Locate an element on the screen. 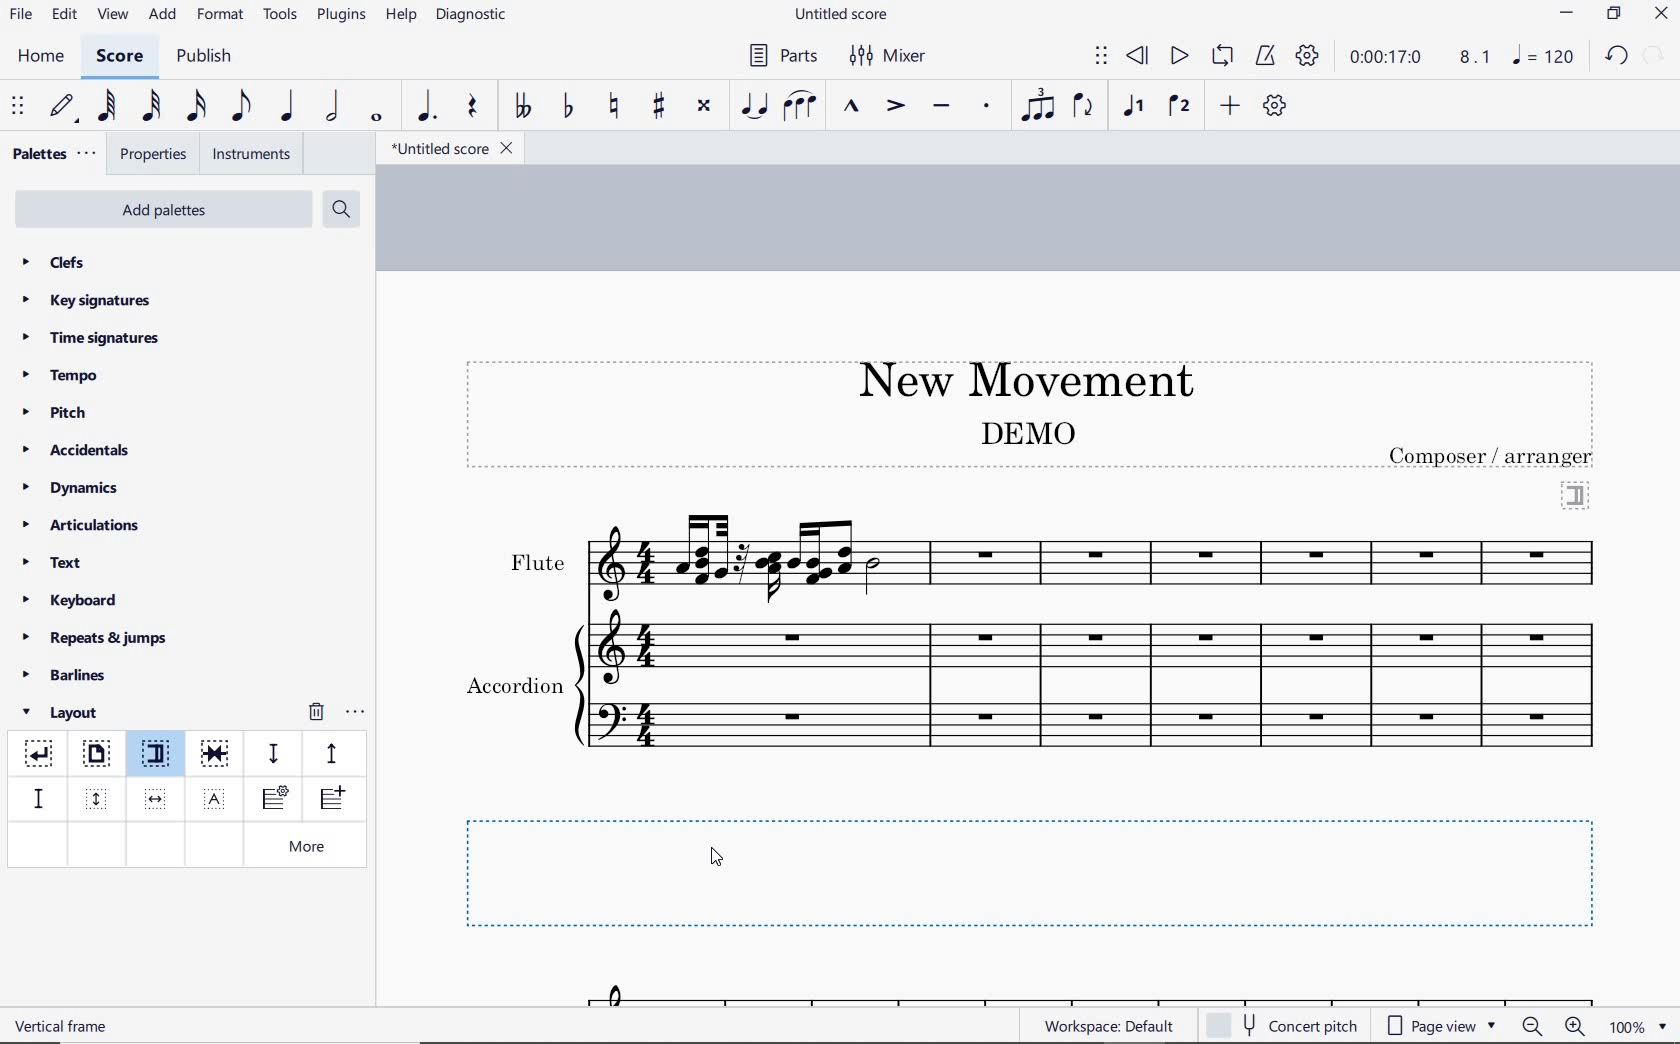  staff spacer sown is located at coordinates (273, 754).